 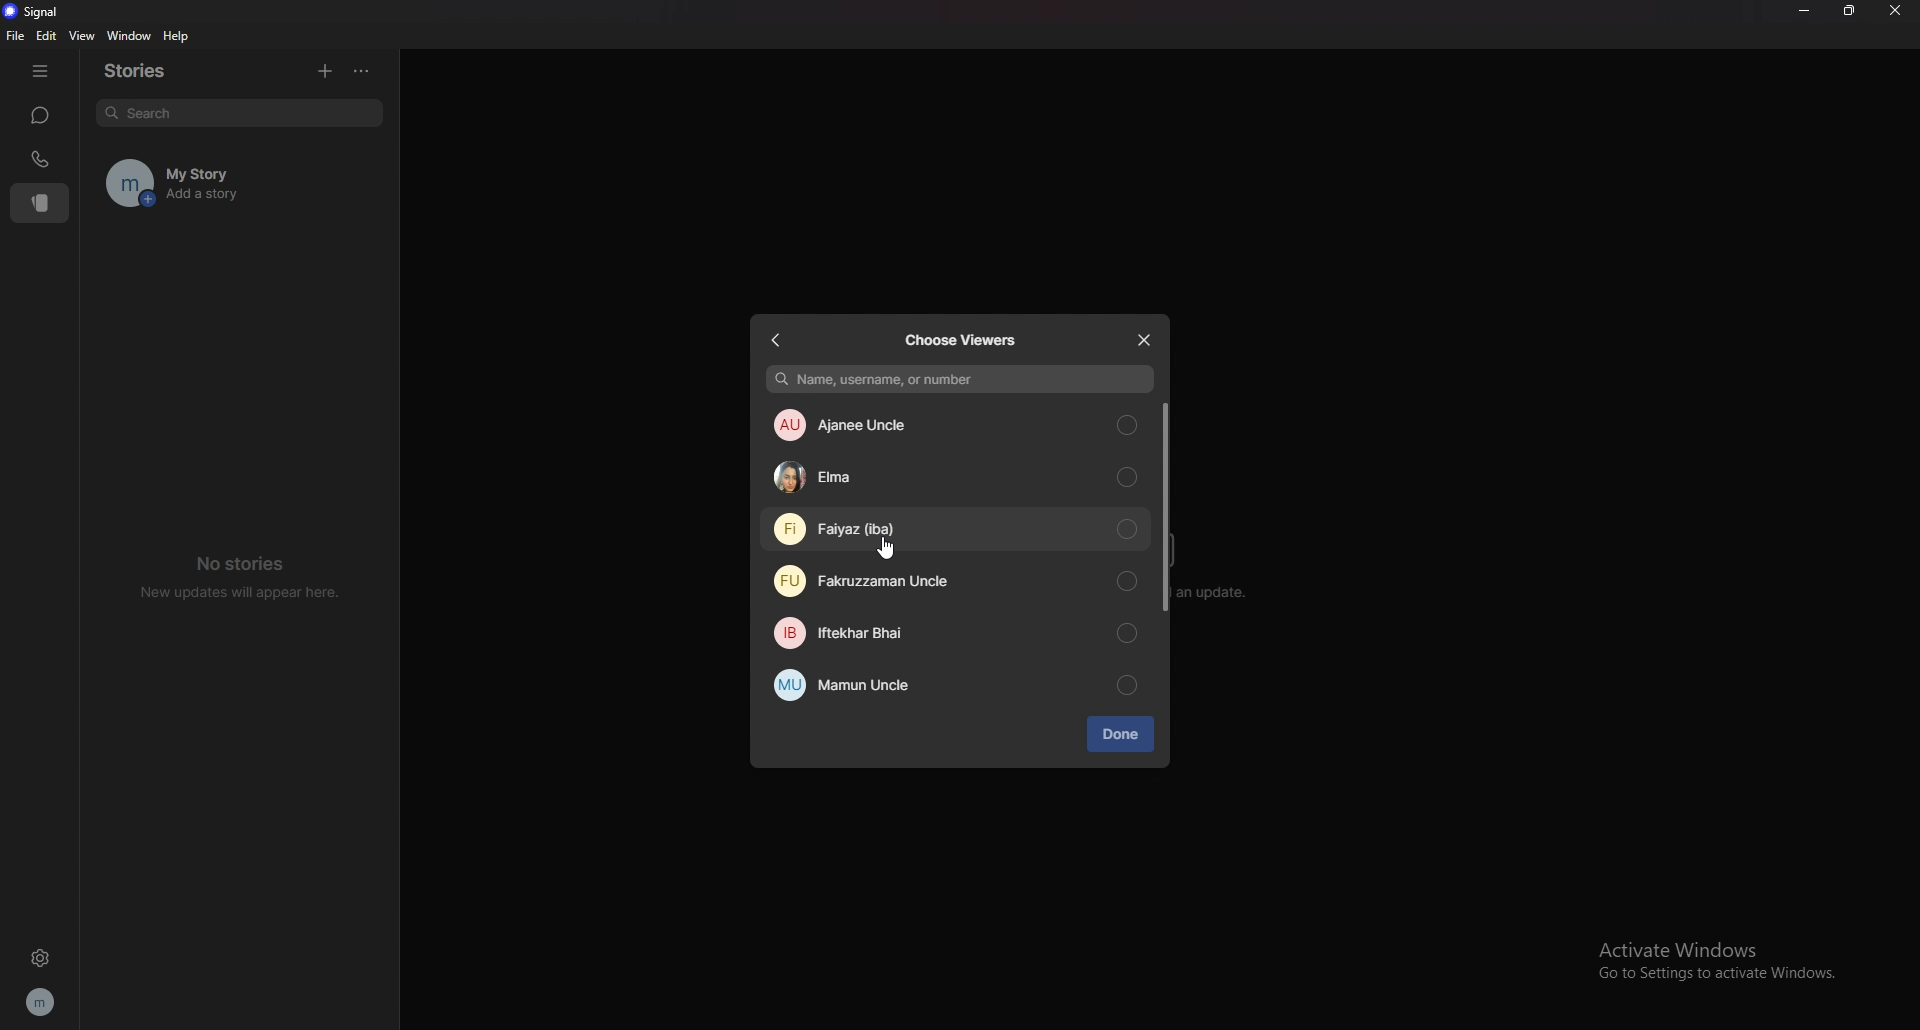 What do you see at coordinates (1165, 506) in the screenshot?
I see `scroll bar` at bounding box center [1165, 506].